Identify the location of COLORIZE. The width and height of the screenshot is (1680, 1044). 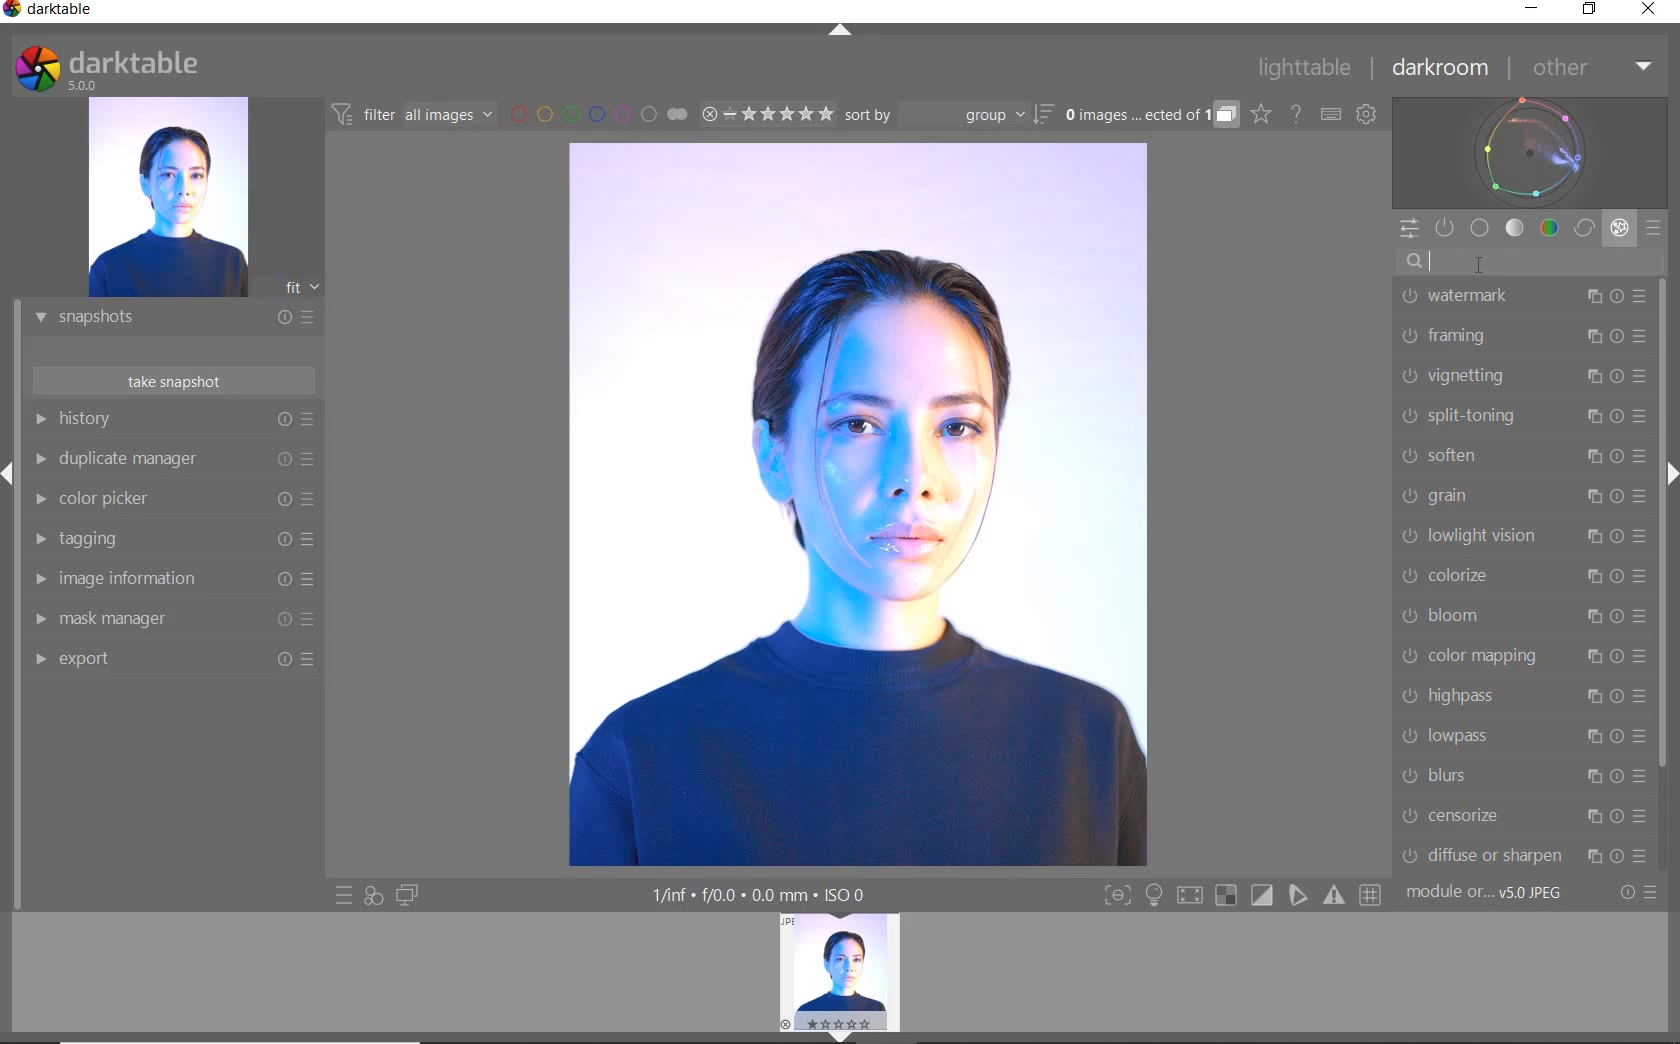
(1523, 576).